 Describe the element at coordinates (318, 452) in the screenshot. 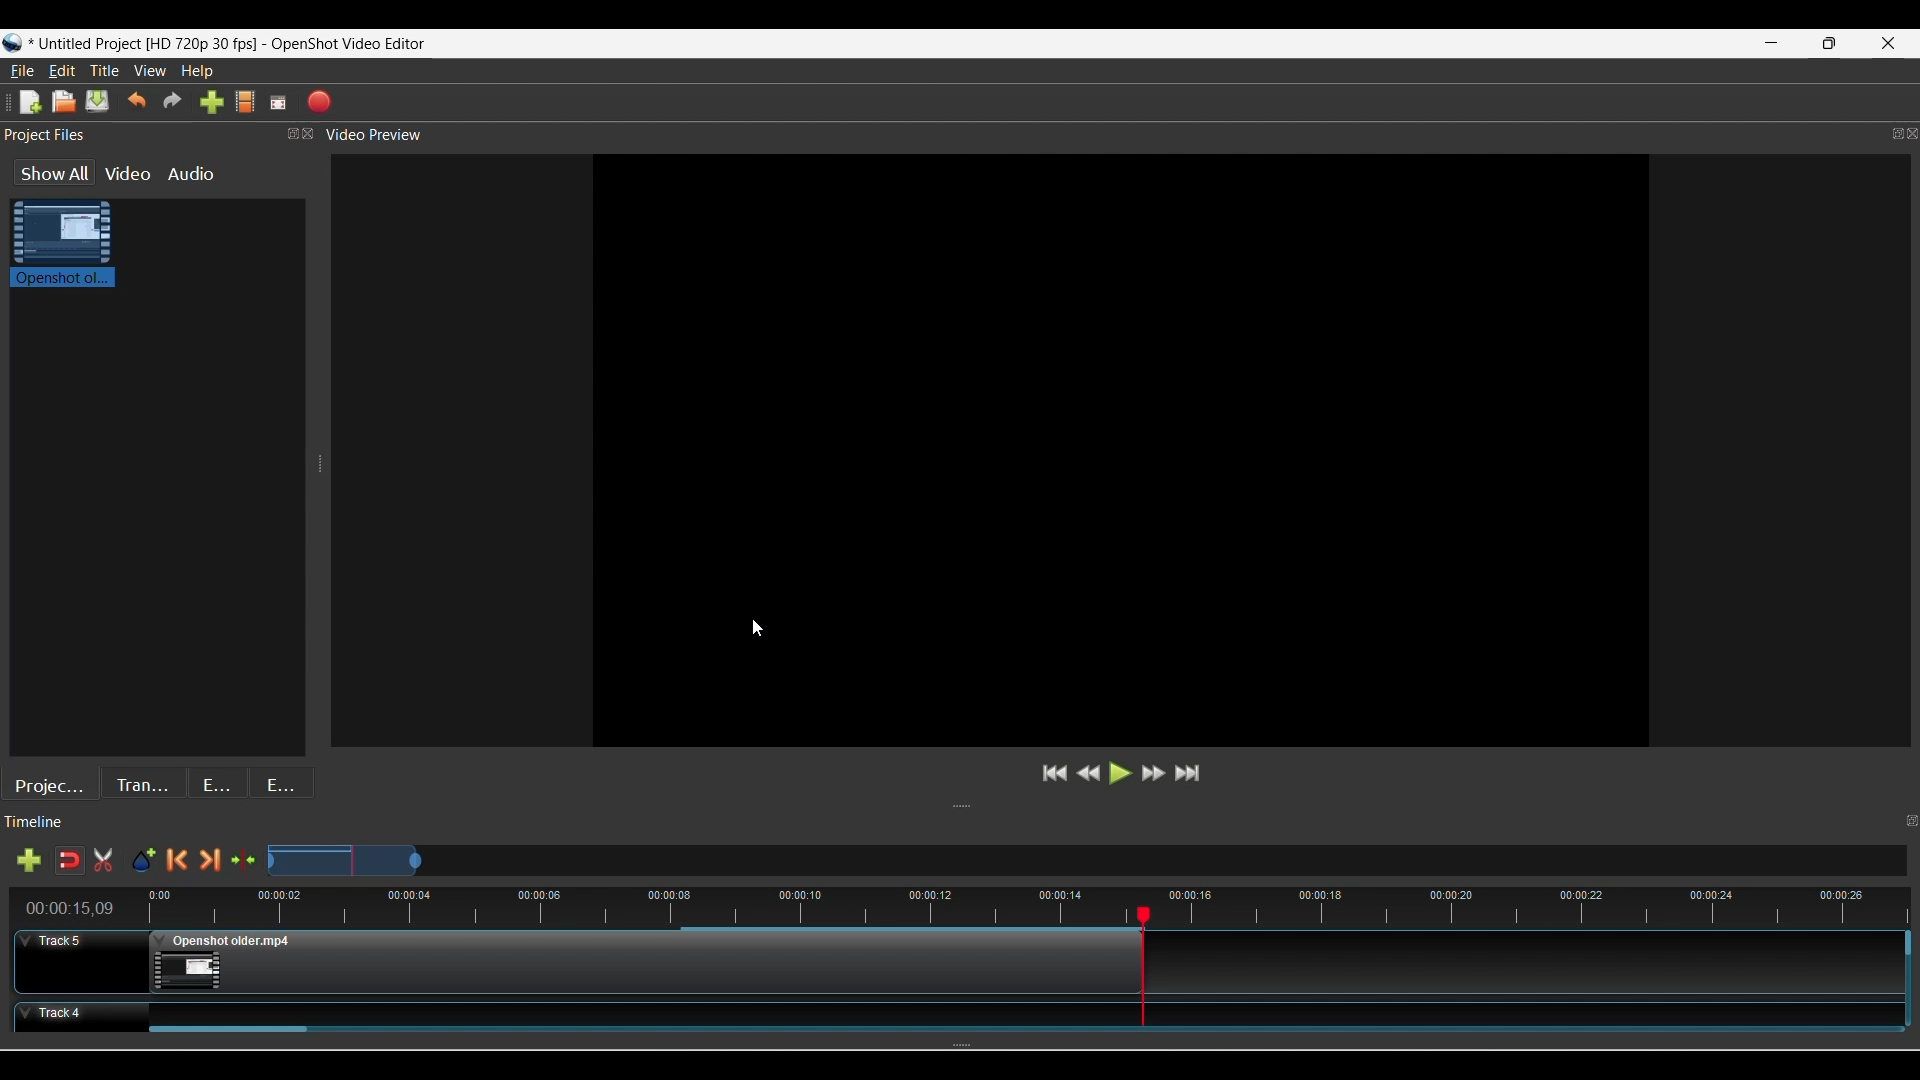

I see `Change width of panels attached to this line` at that location.